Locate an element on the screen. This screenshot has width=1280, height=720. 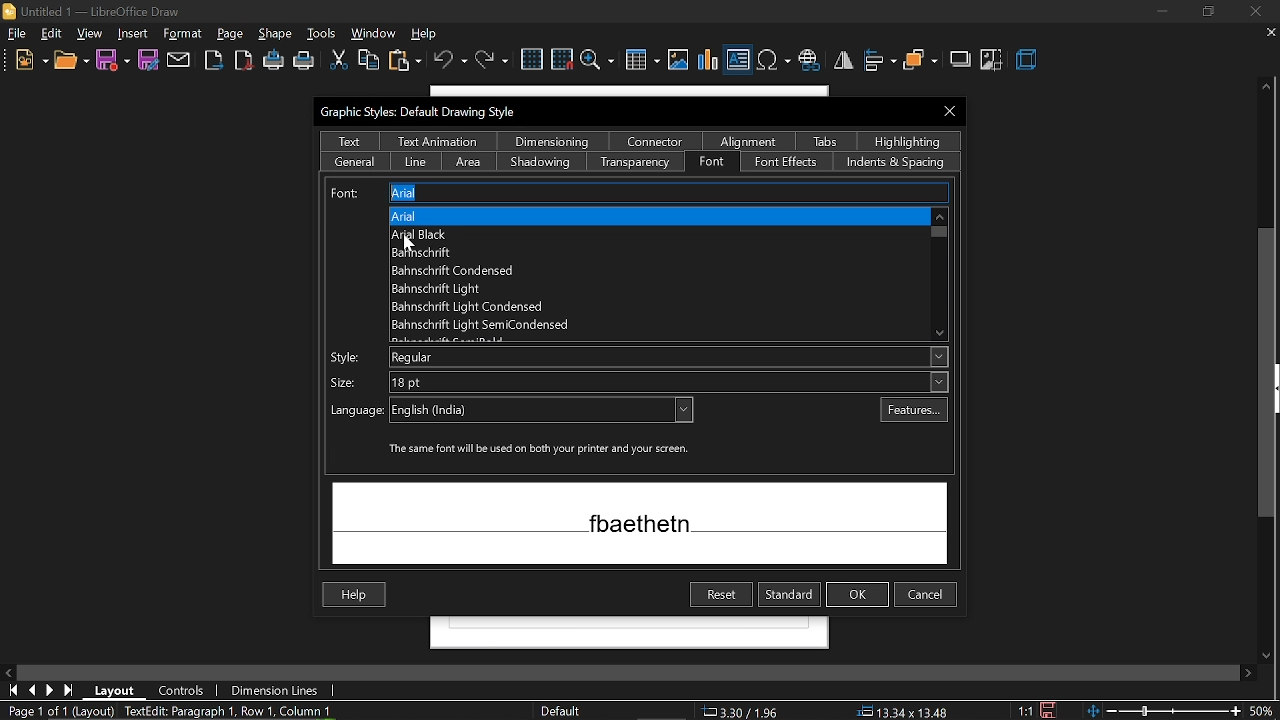
copy is located at coordinates (368, 61).